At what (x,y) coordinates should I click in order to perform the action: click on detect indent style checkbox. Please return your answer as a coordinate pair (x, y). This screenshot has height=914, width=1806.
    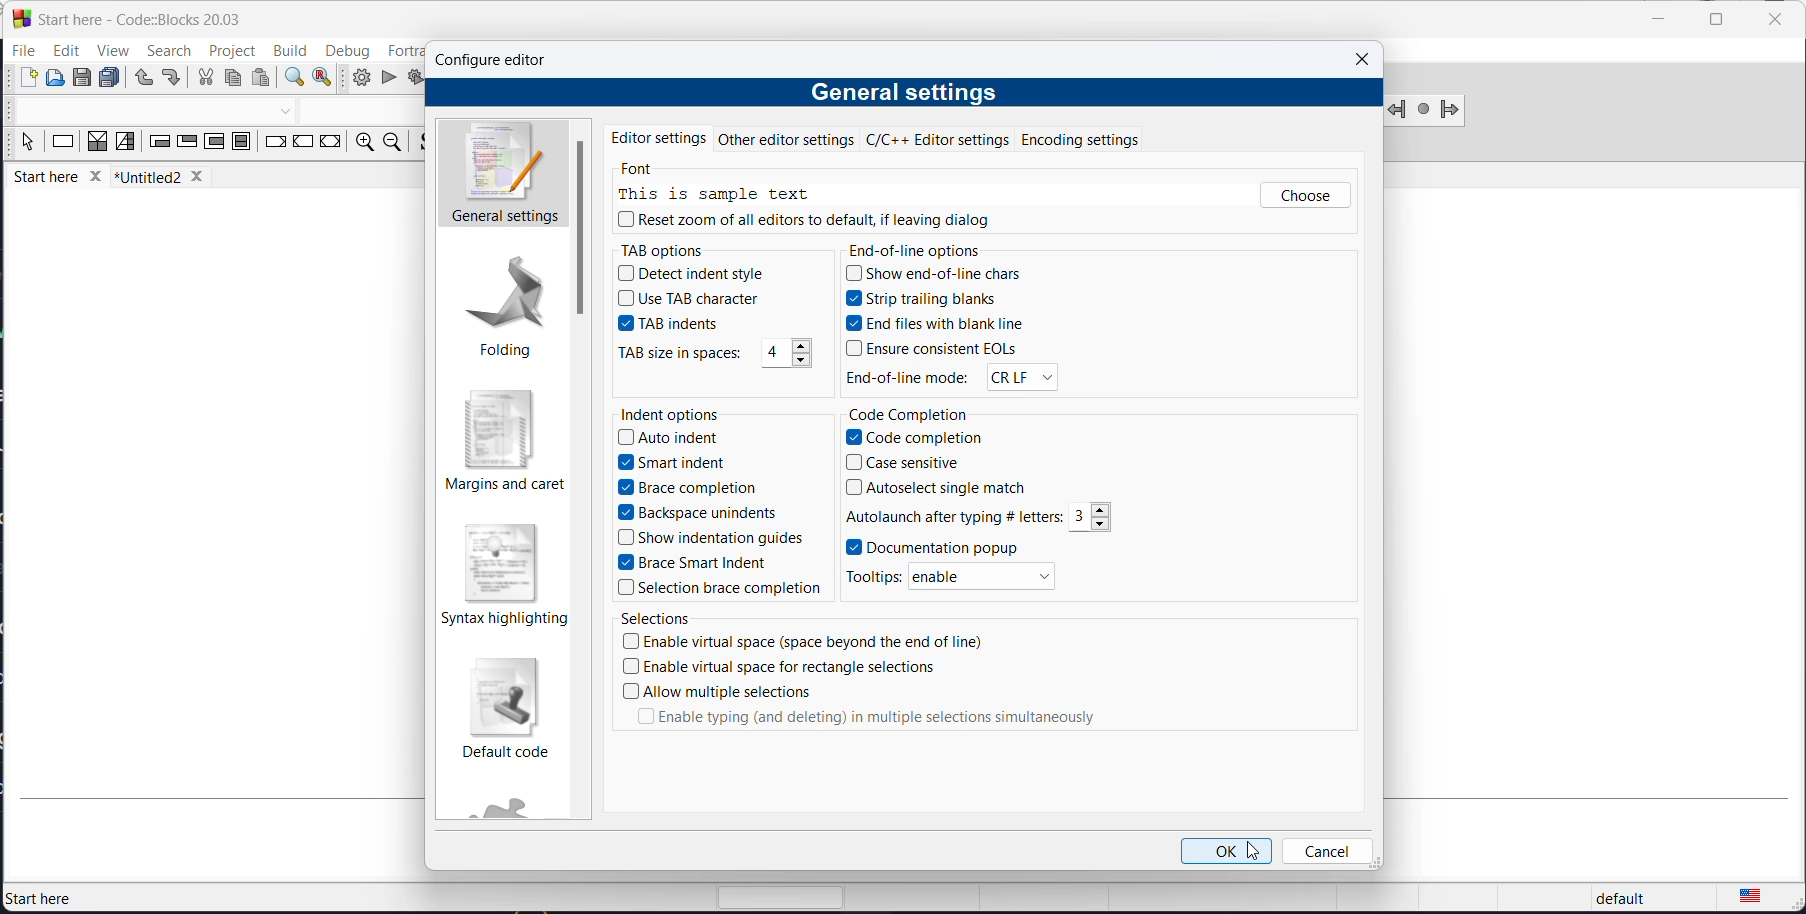
    Looking at the image, I should click on (696, 275).